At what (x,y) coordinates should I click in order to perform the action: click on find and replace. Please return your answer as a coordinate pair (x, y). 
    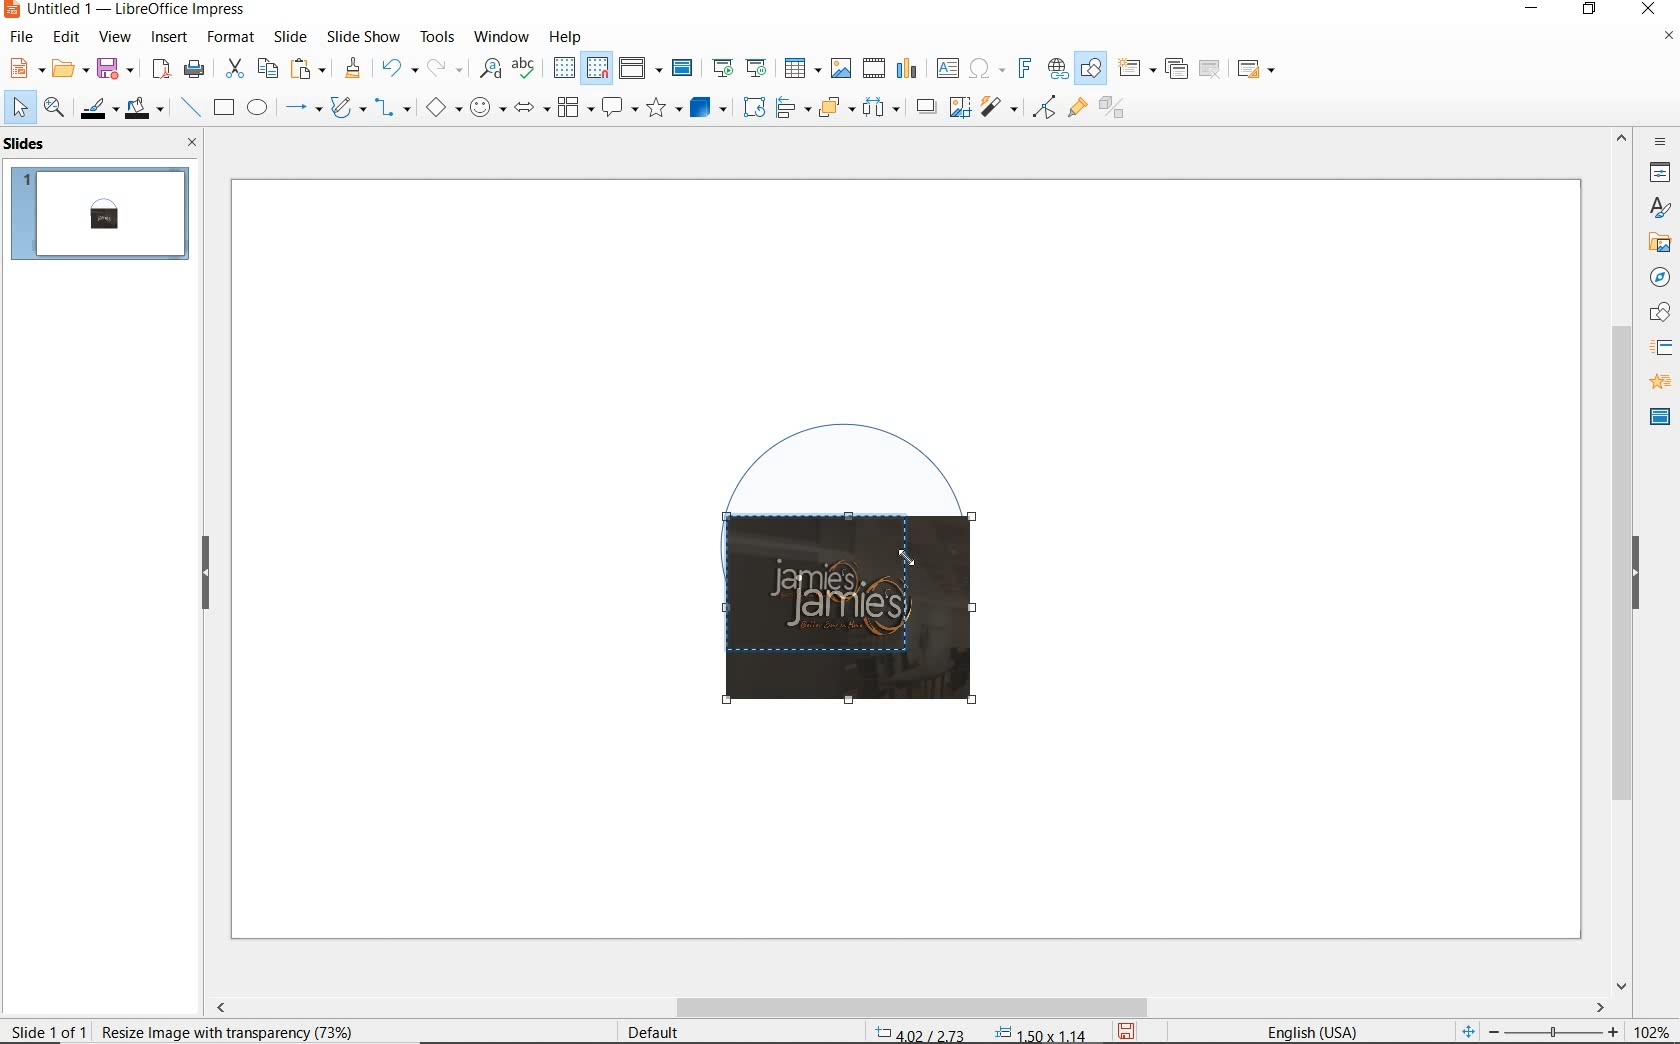
    Looking at the image, I should click on (490, 69).